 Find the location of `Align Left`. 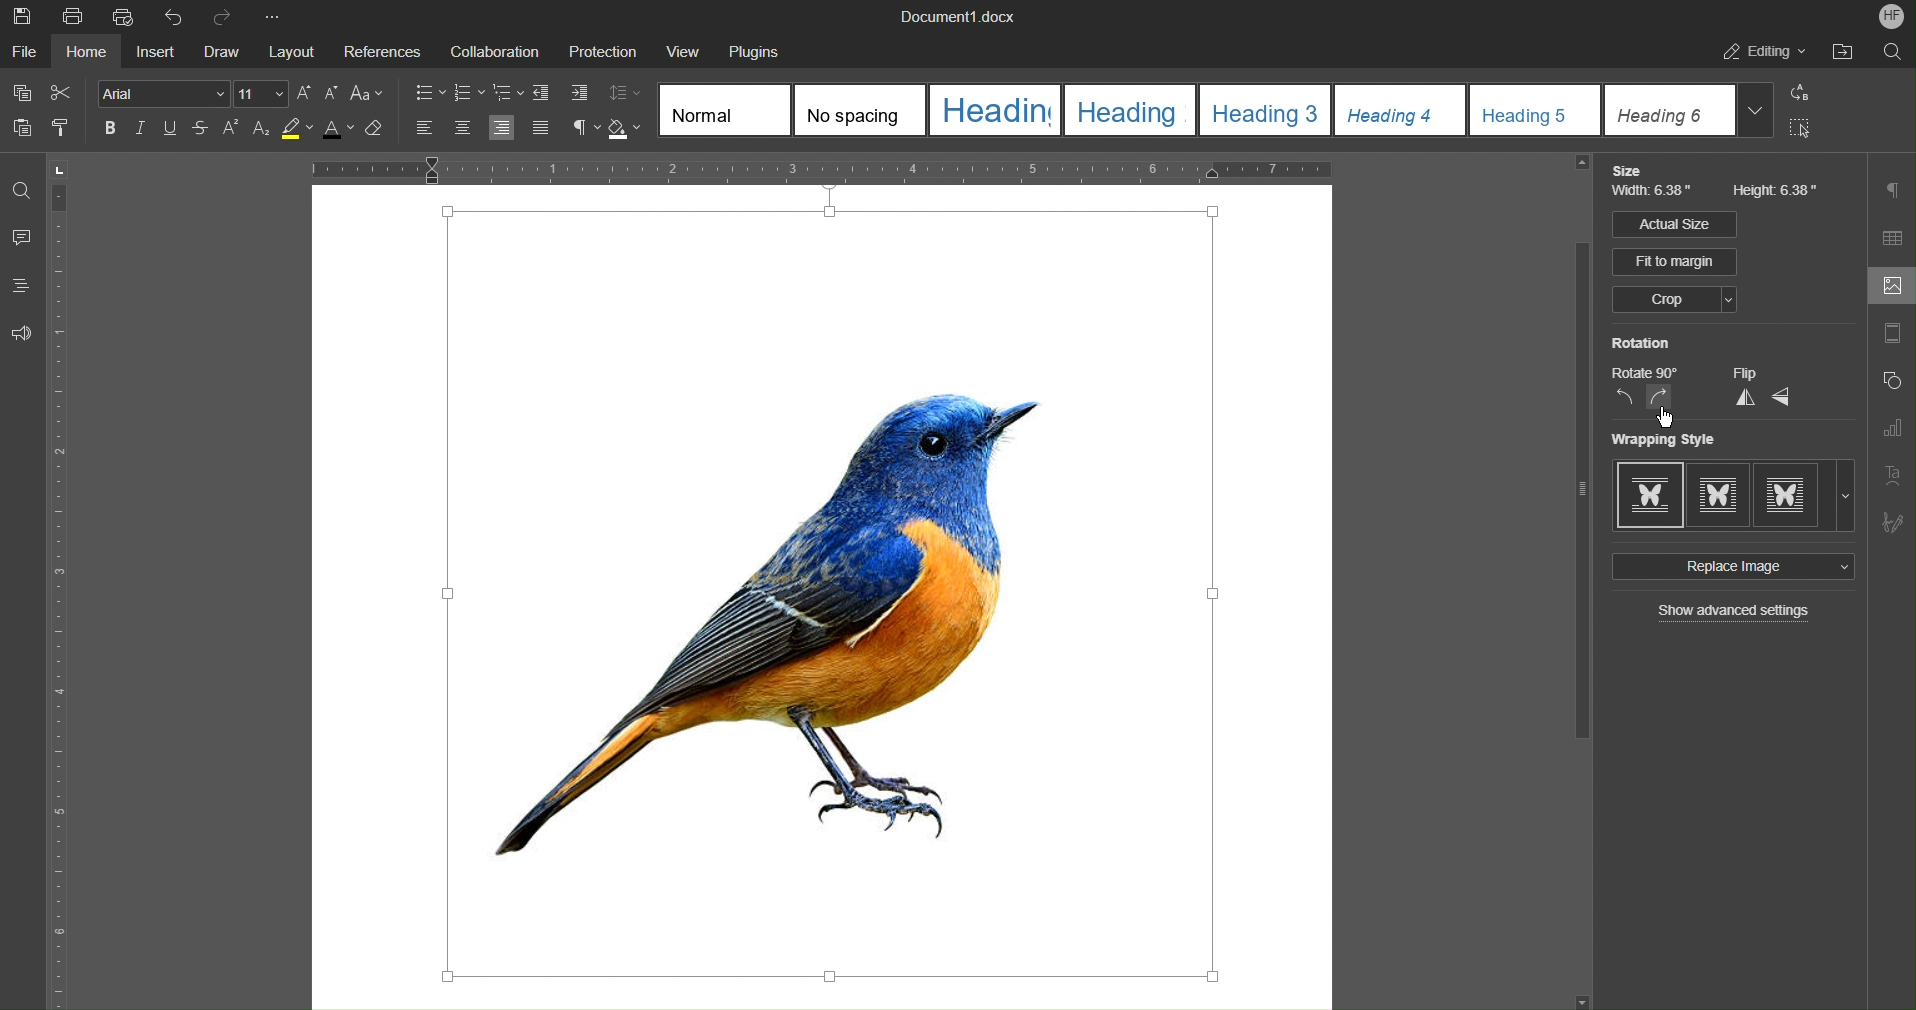

Align Left is located at coordinates (426, 129).